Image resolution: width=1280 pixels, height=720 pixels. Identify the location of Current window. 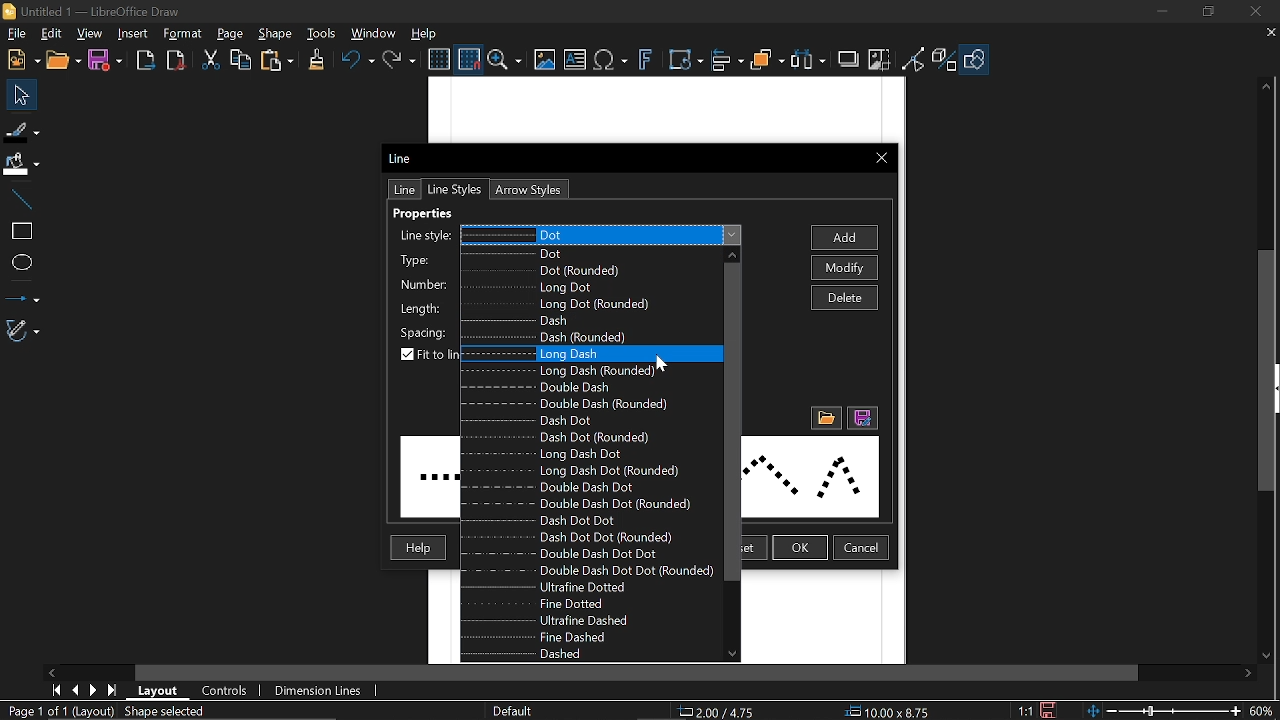
(95, 12).